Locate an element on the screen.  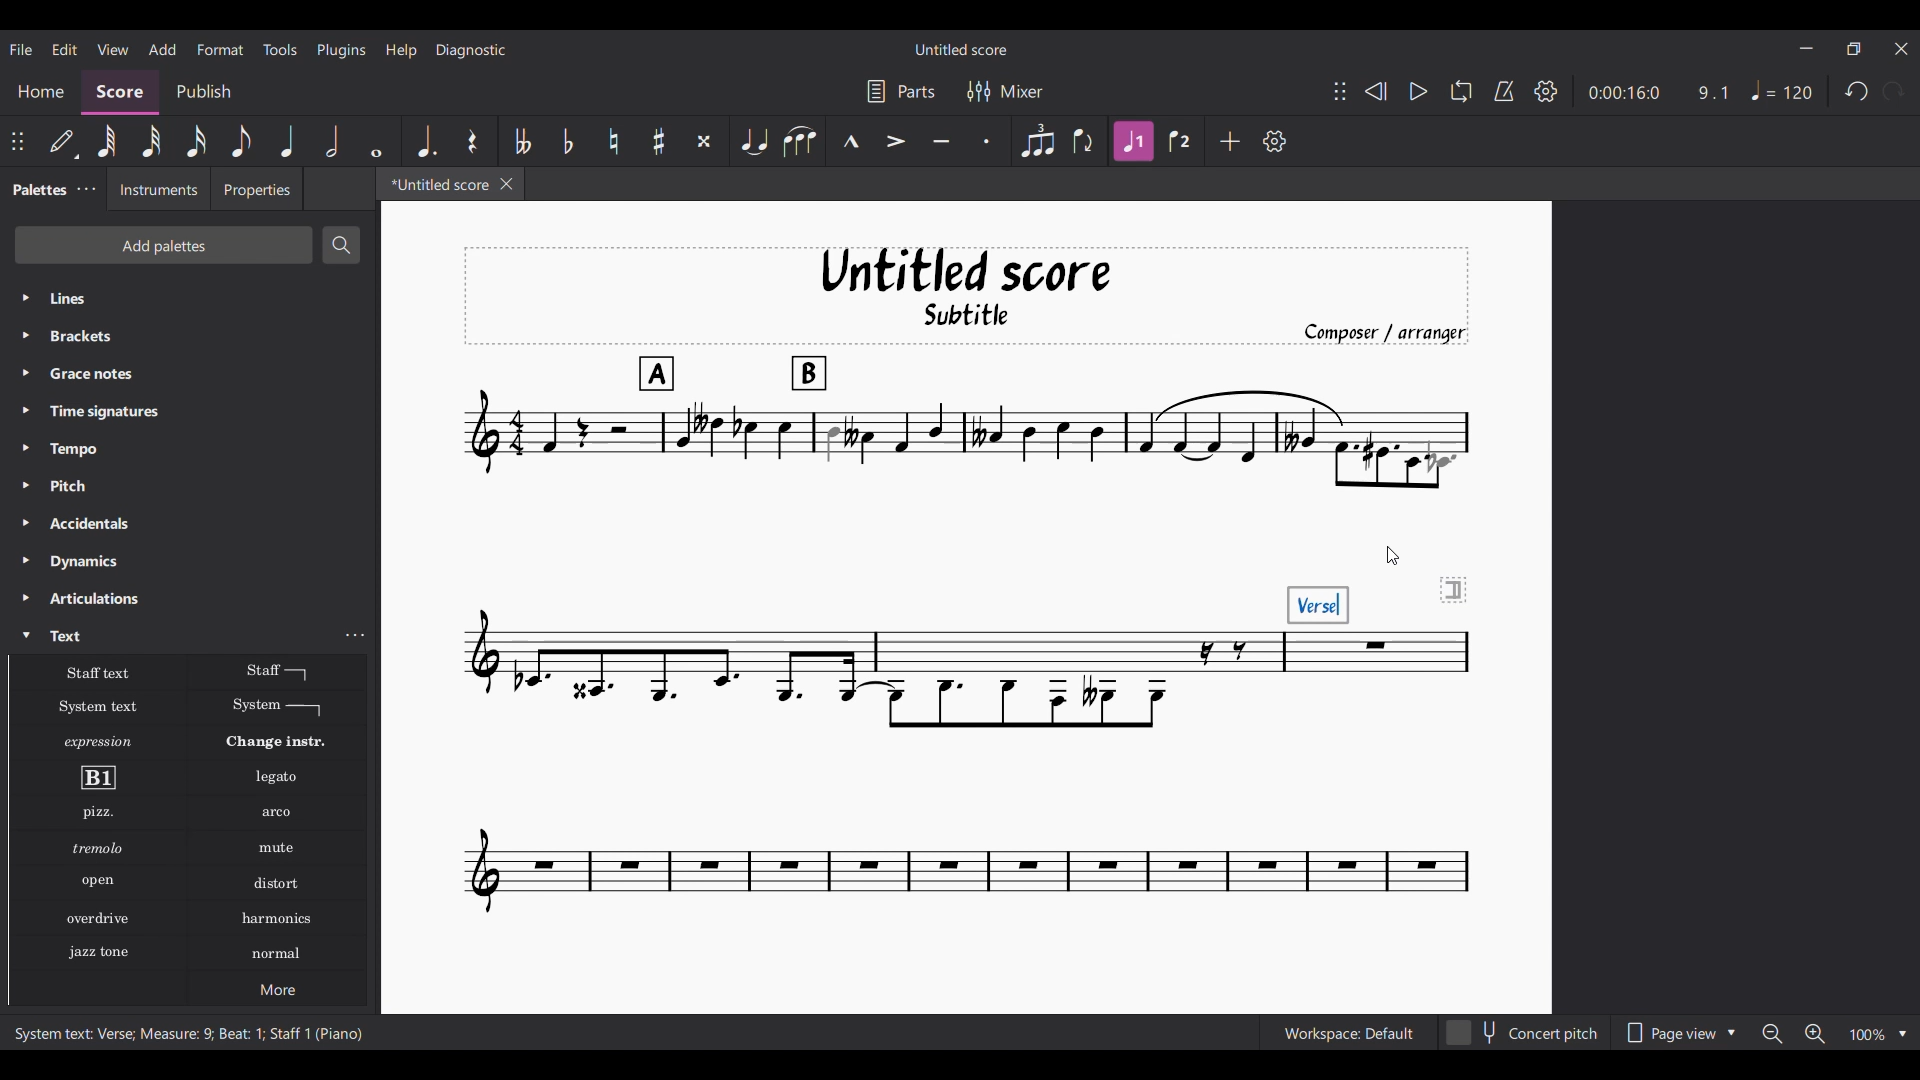
Tempo is located at coordinates (1782, 91).